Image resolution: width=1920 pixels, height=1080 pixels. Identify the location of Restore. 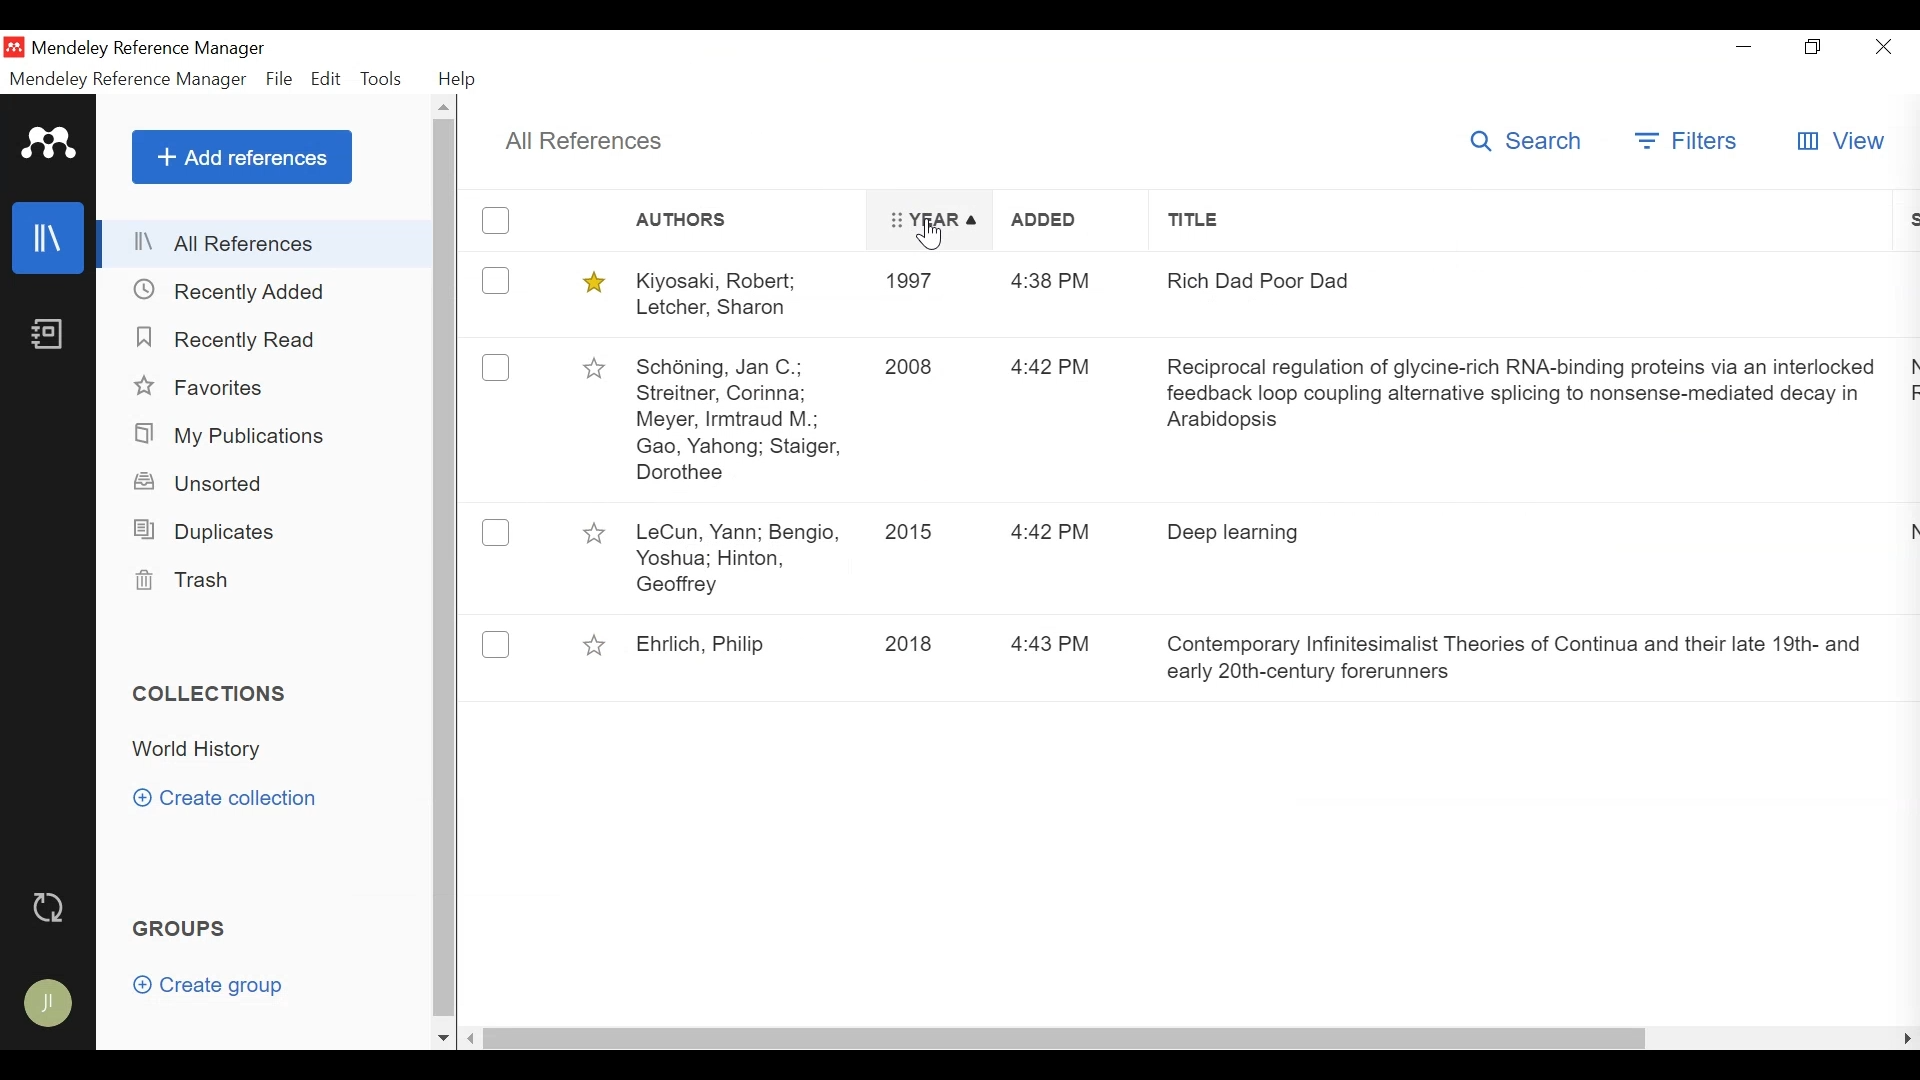
(1814, 46).